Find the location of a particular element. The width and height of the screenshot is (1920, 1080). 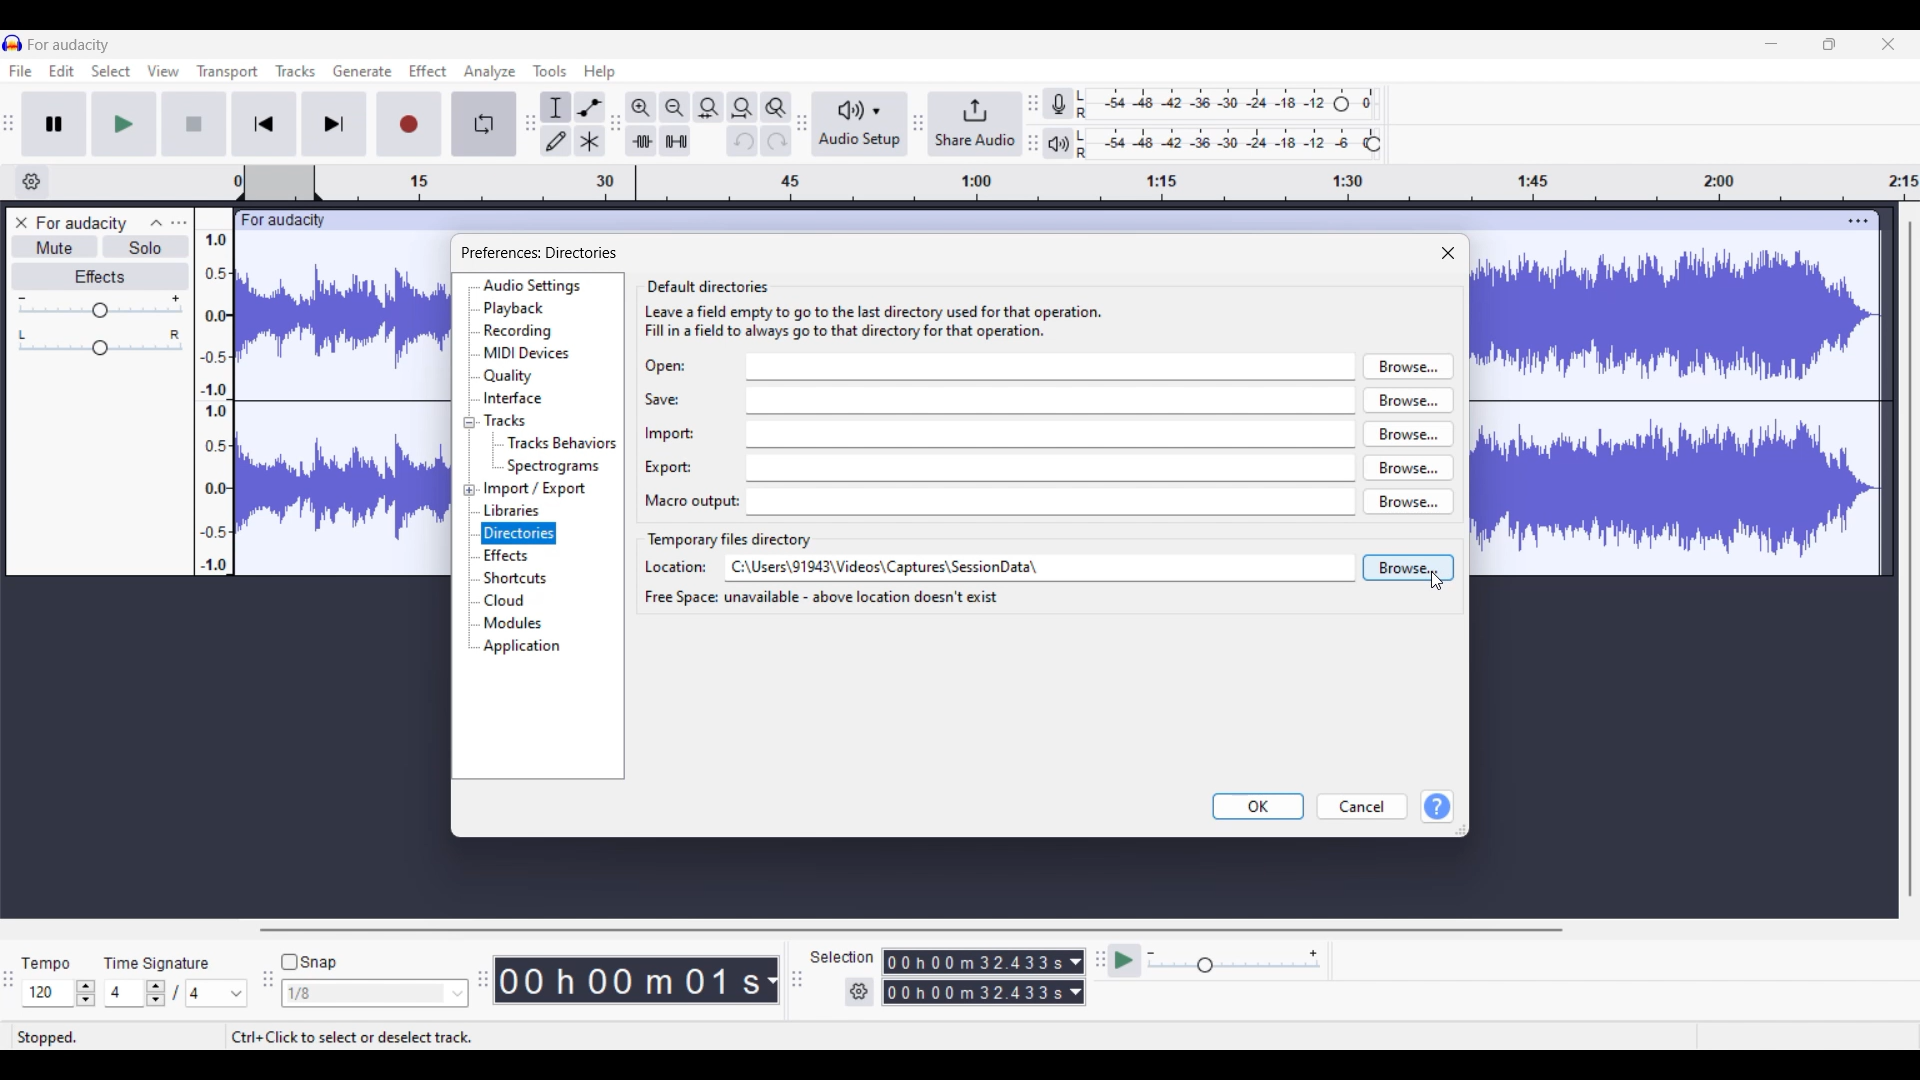

Indicates text box for Open is located at coordinates (666, 367).